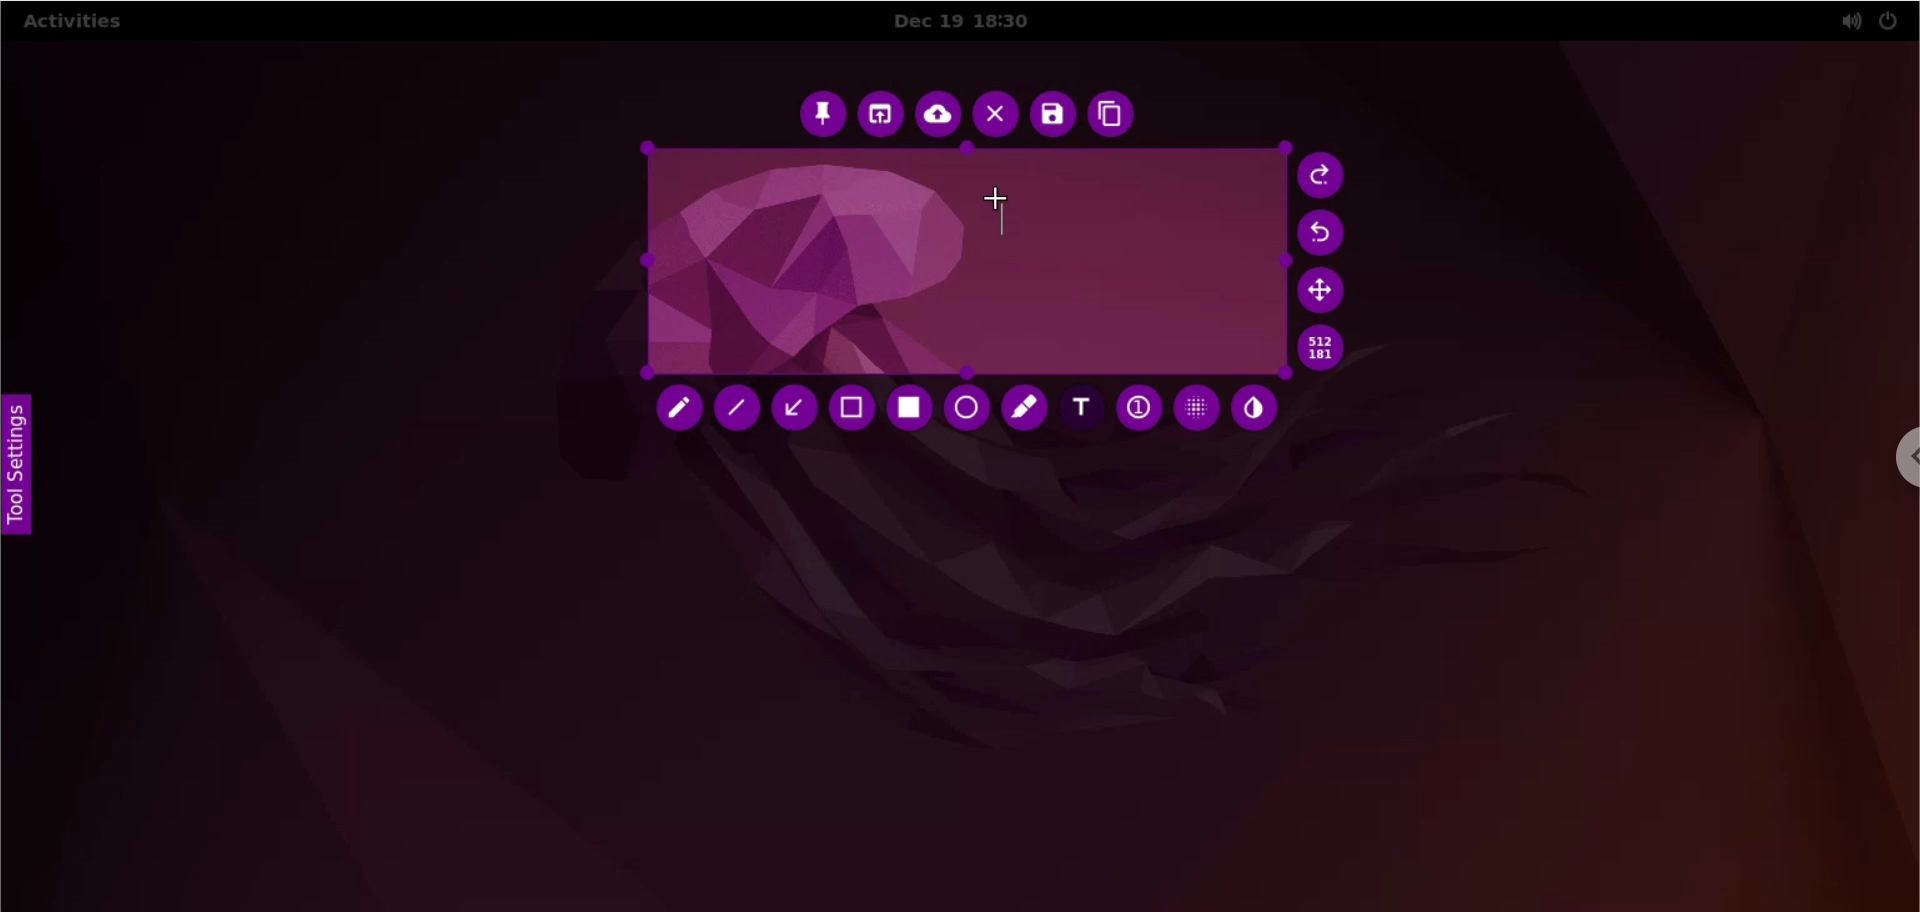 This screenshot has width=1920, height=912. I want to click on close capture, so click(995, 115).